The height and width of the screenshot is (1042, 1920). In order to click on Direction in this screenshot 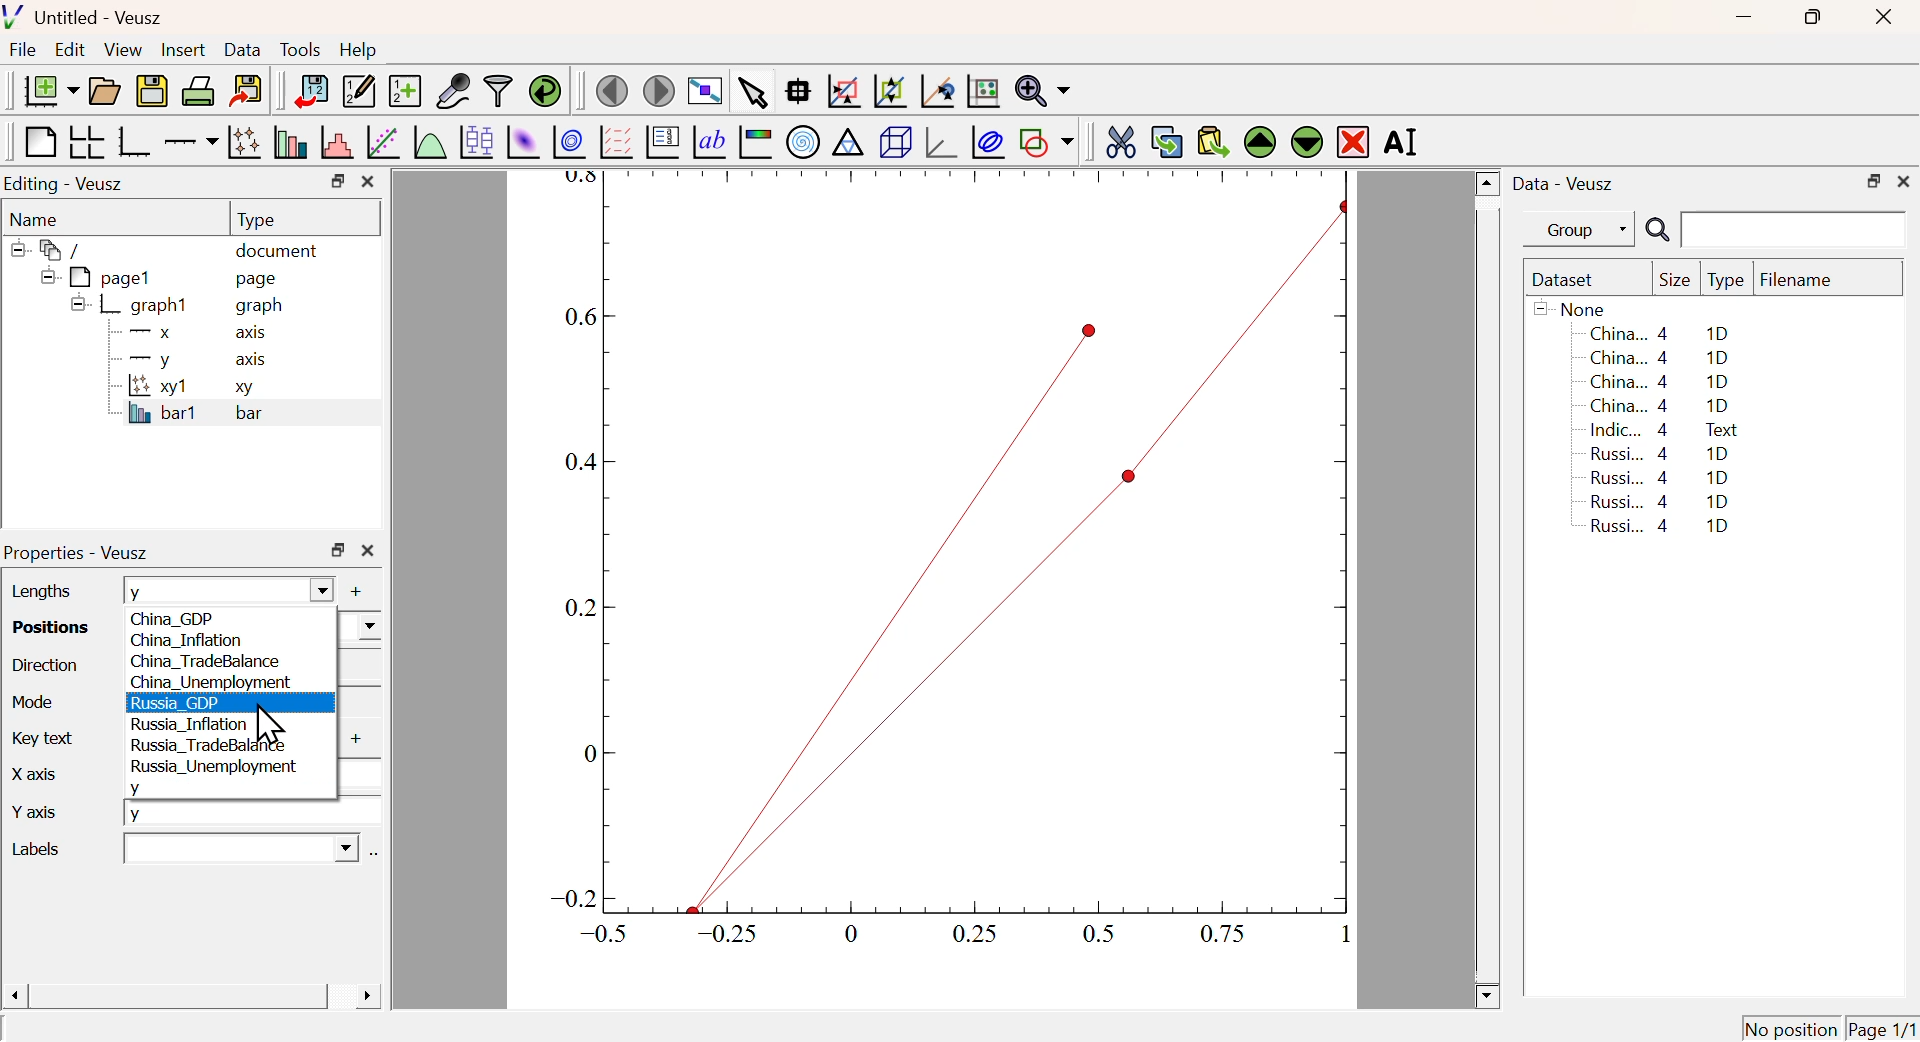, I will do `click(45, 664)`.